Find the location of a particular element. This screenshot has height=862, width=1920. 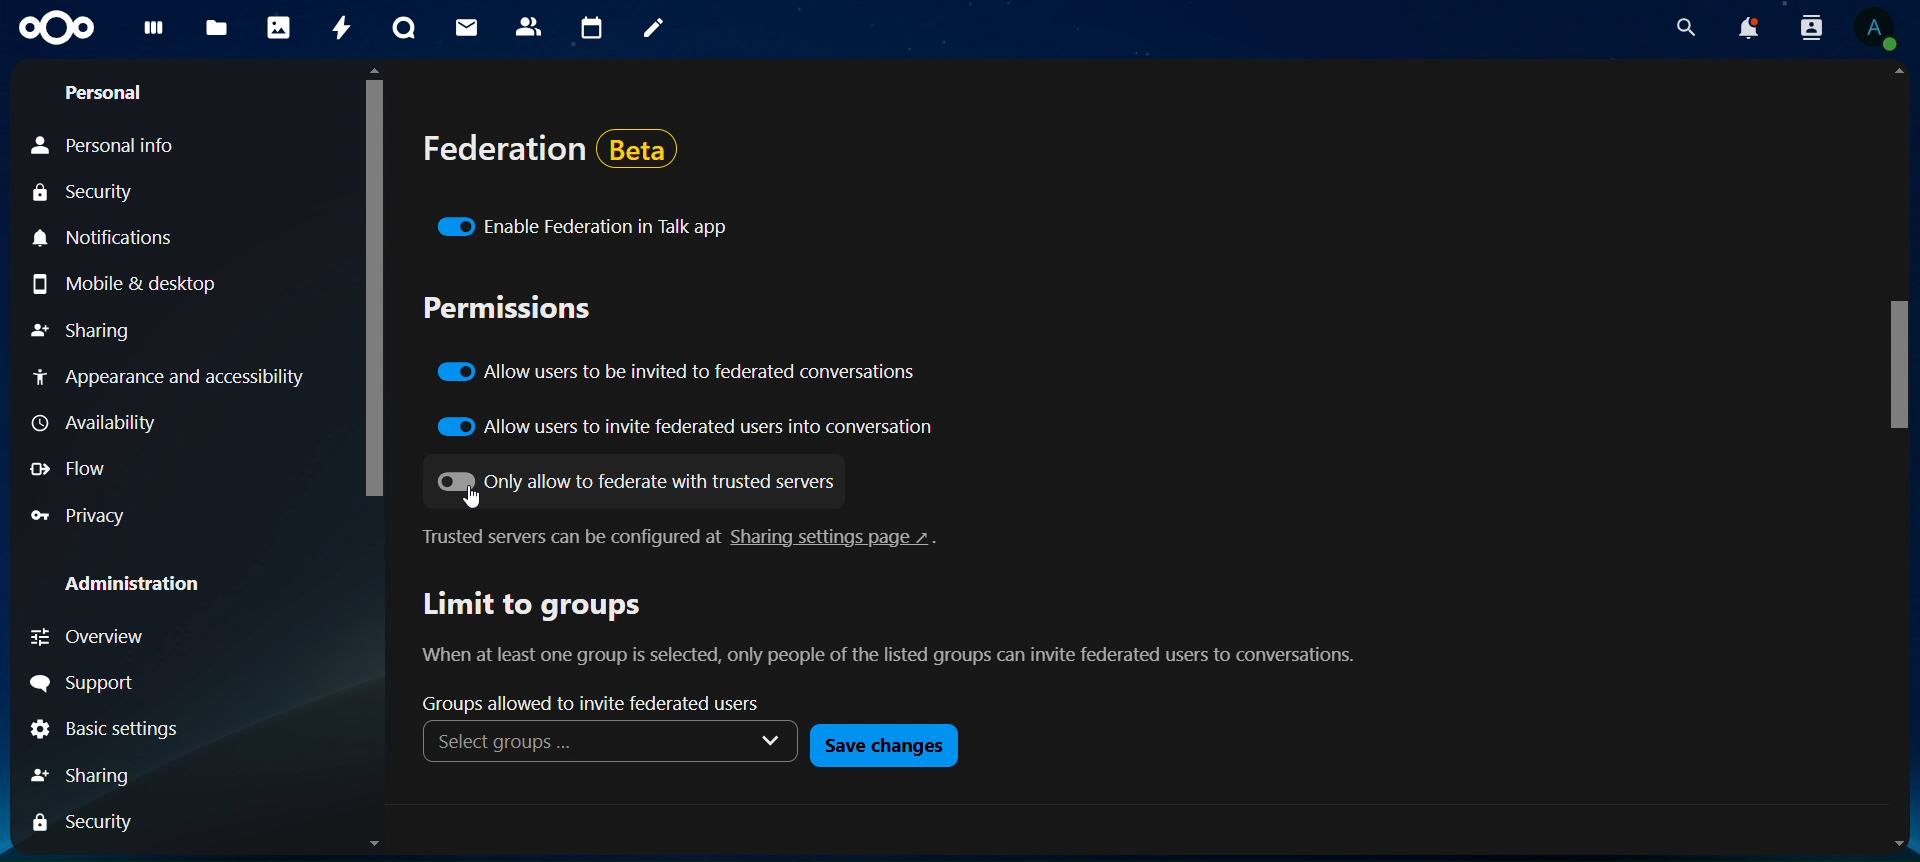

notes is located at coordinates (655, 29).